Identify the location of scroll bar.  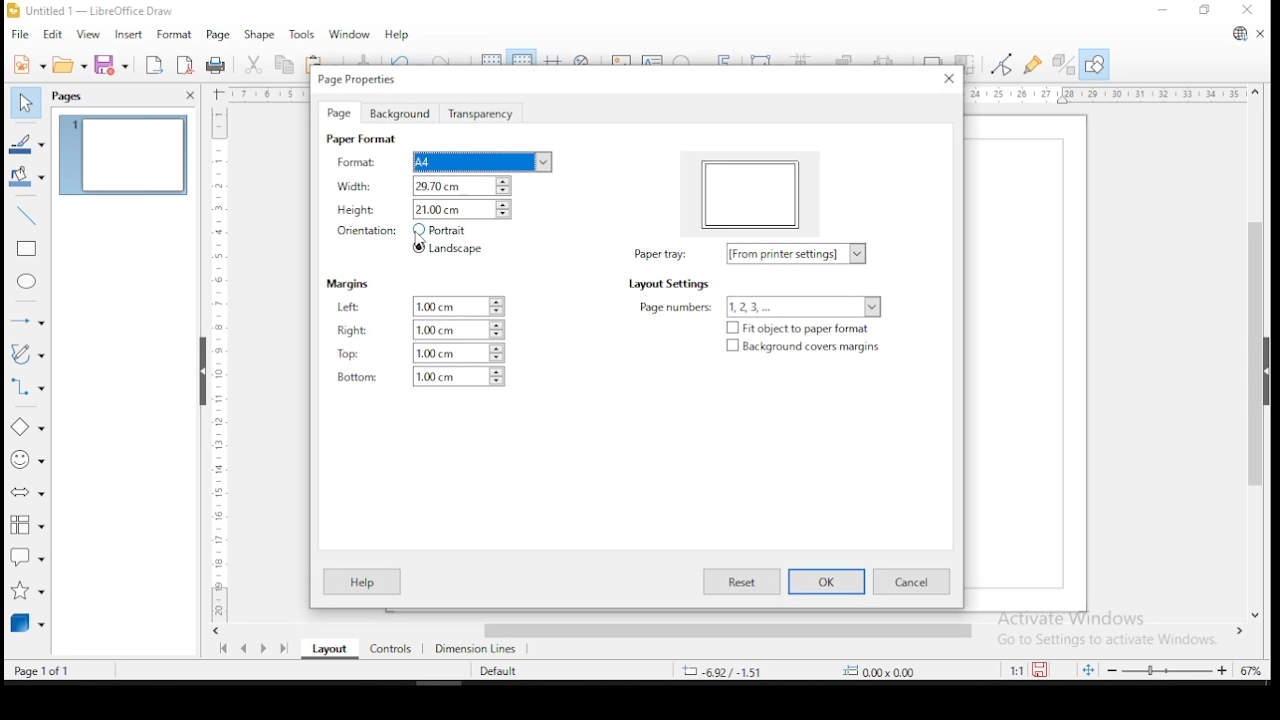
(735, 632).